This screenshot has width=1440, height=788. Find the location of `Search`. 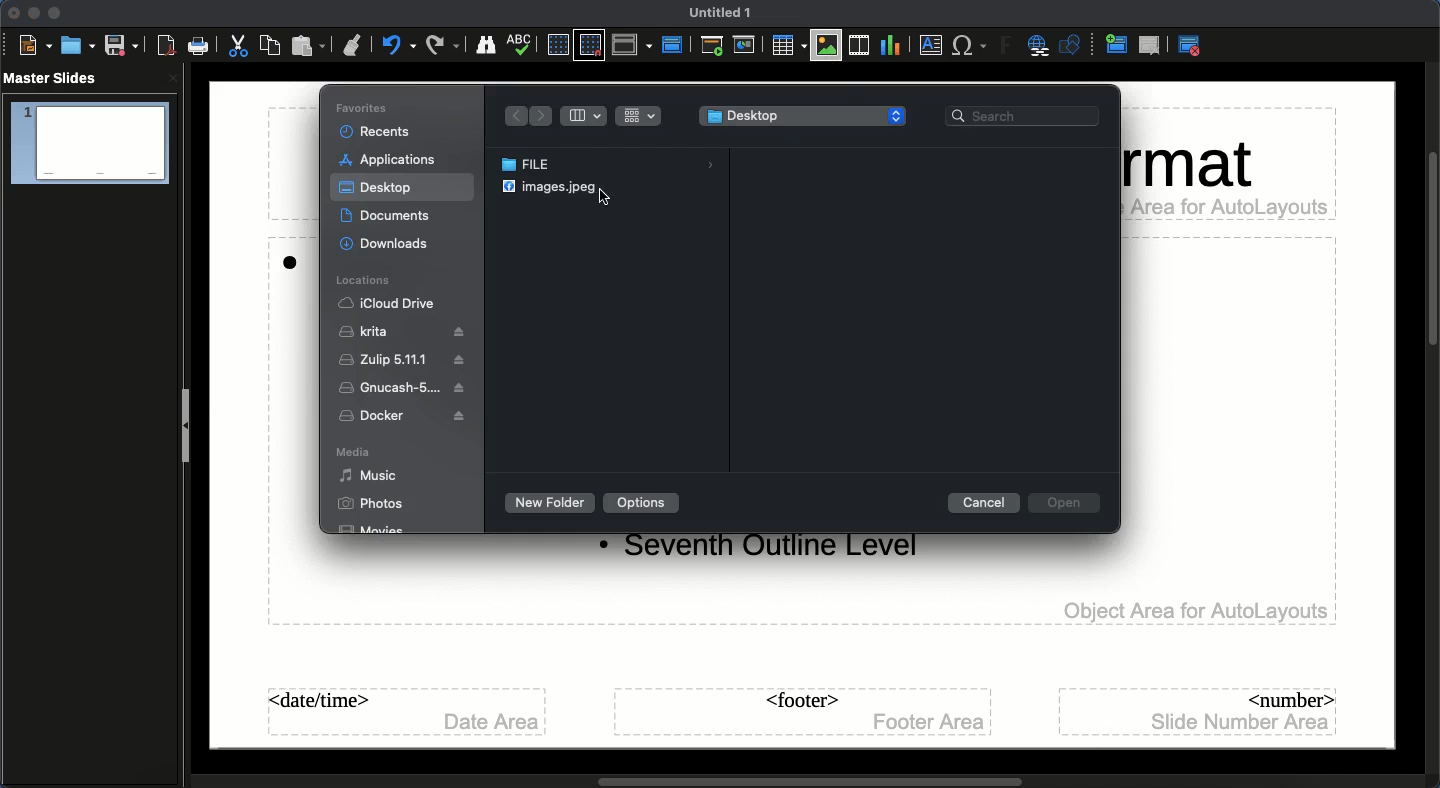

Search is located at coordinates (1026, 117).